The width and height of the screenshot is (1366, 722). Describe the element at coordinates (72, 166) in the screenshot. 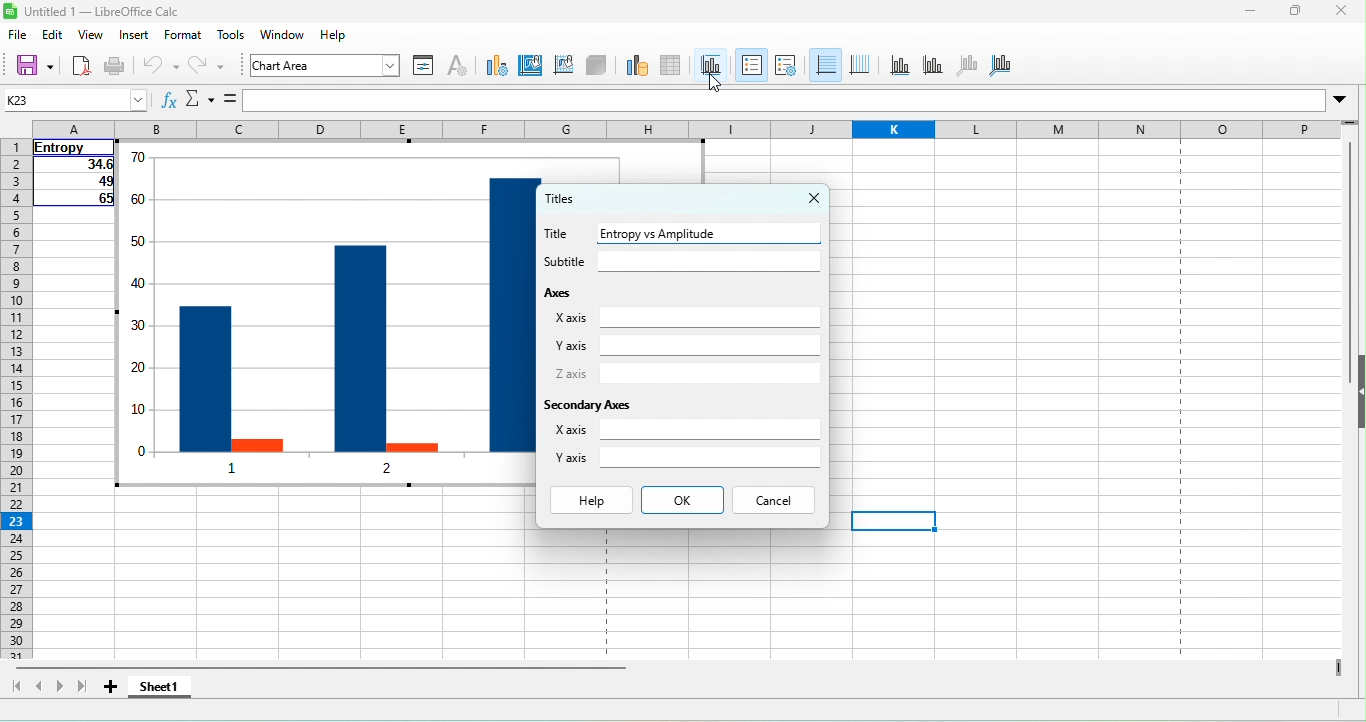

I see `34.6` at that location.